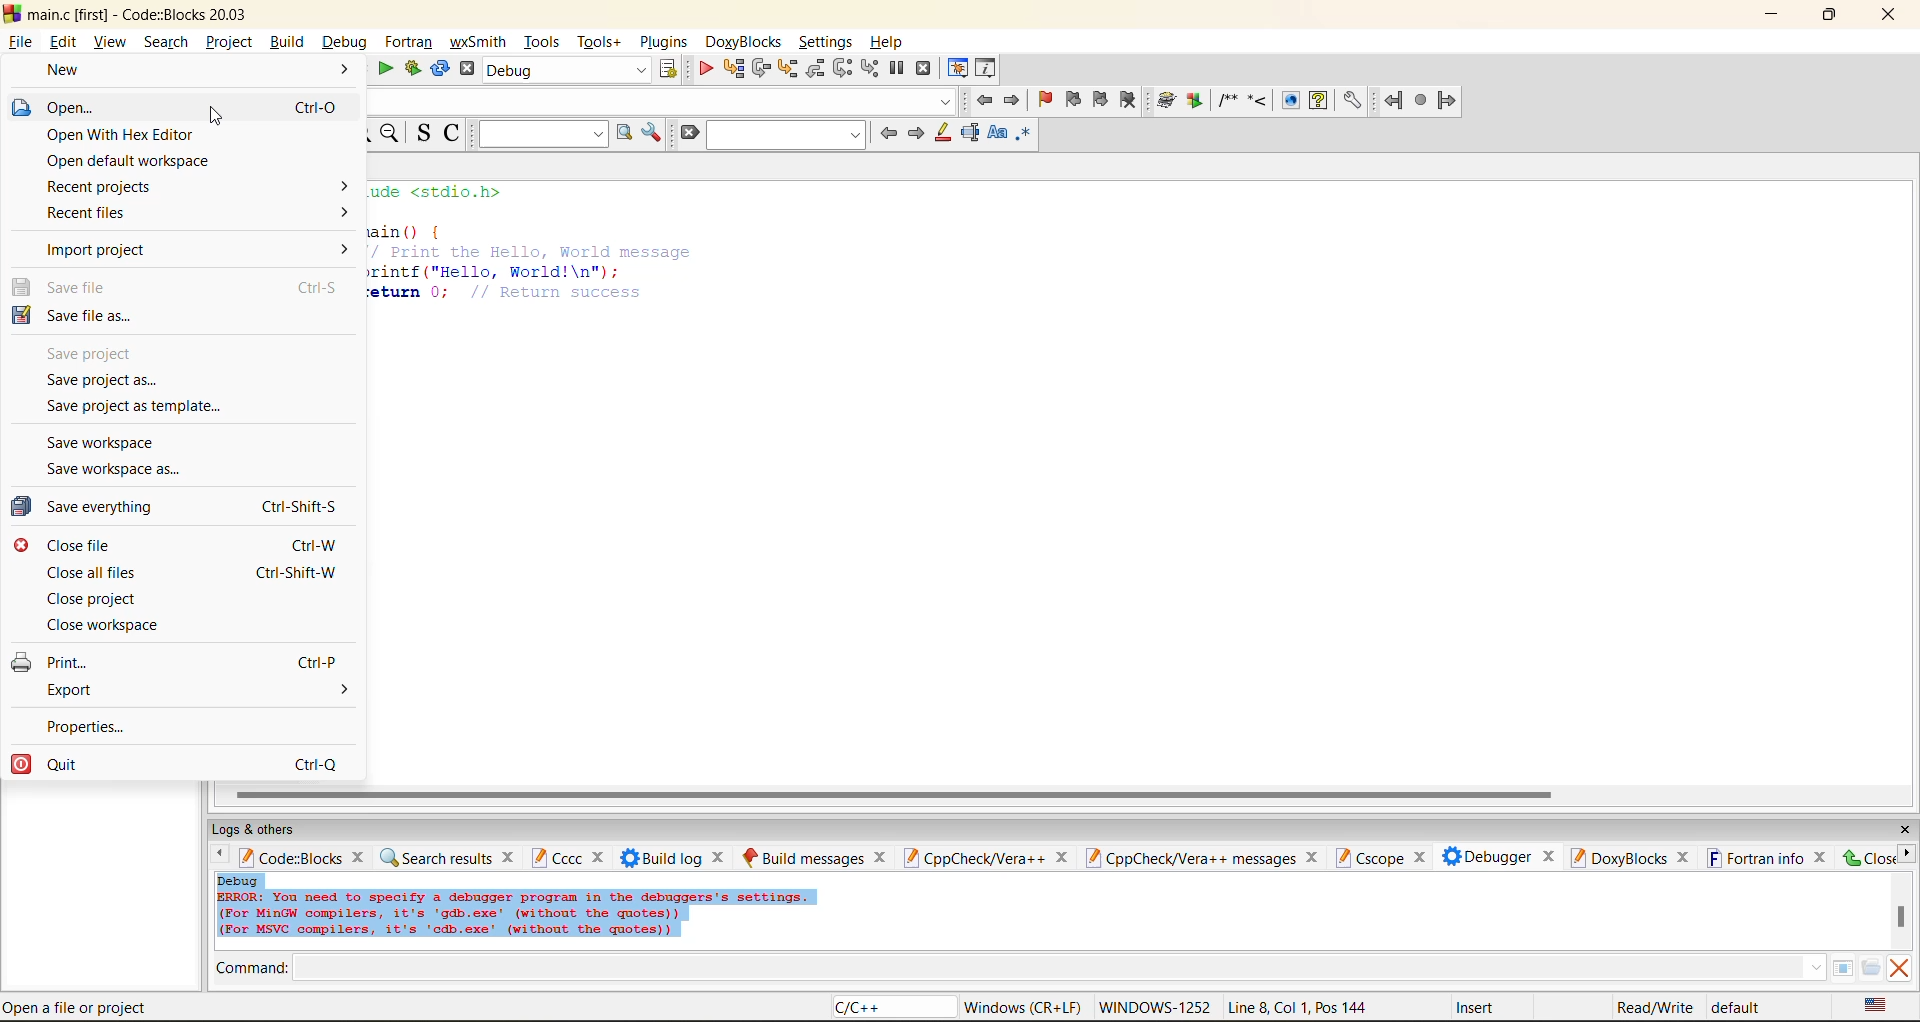  I want to click on build log, so click(662, 858).